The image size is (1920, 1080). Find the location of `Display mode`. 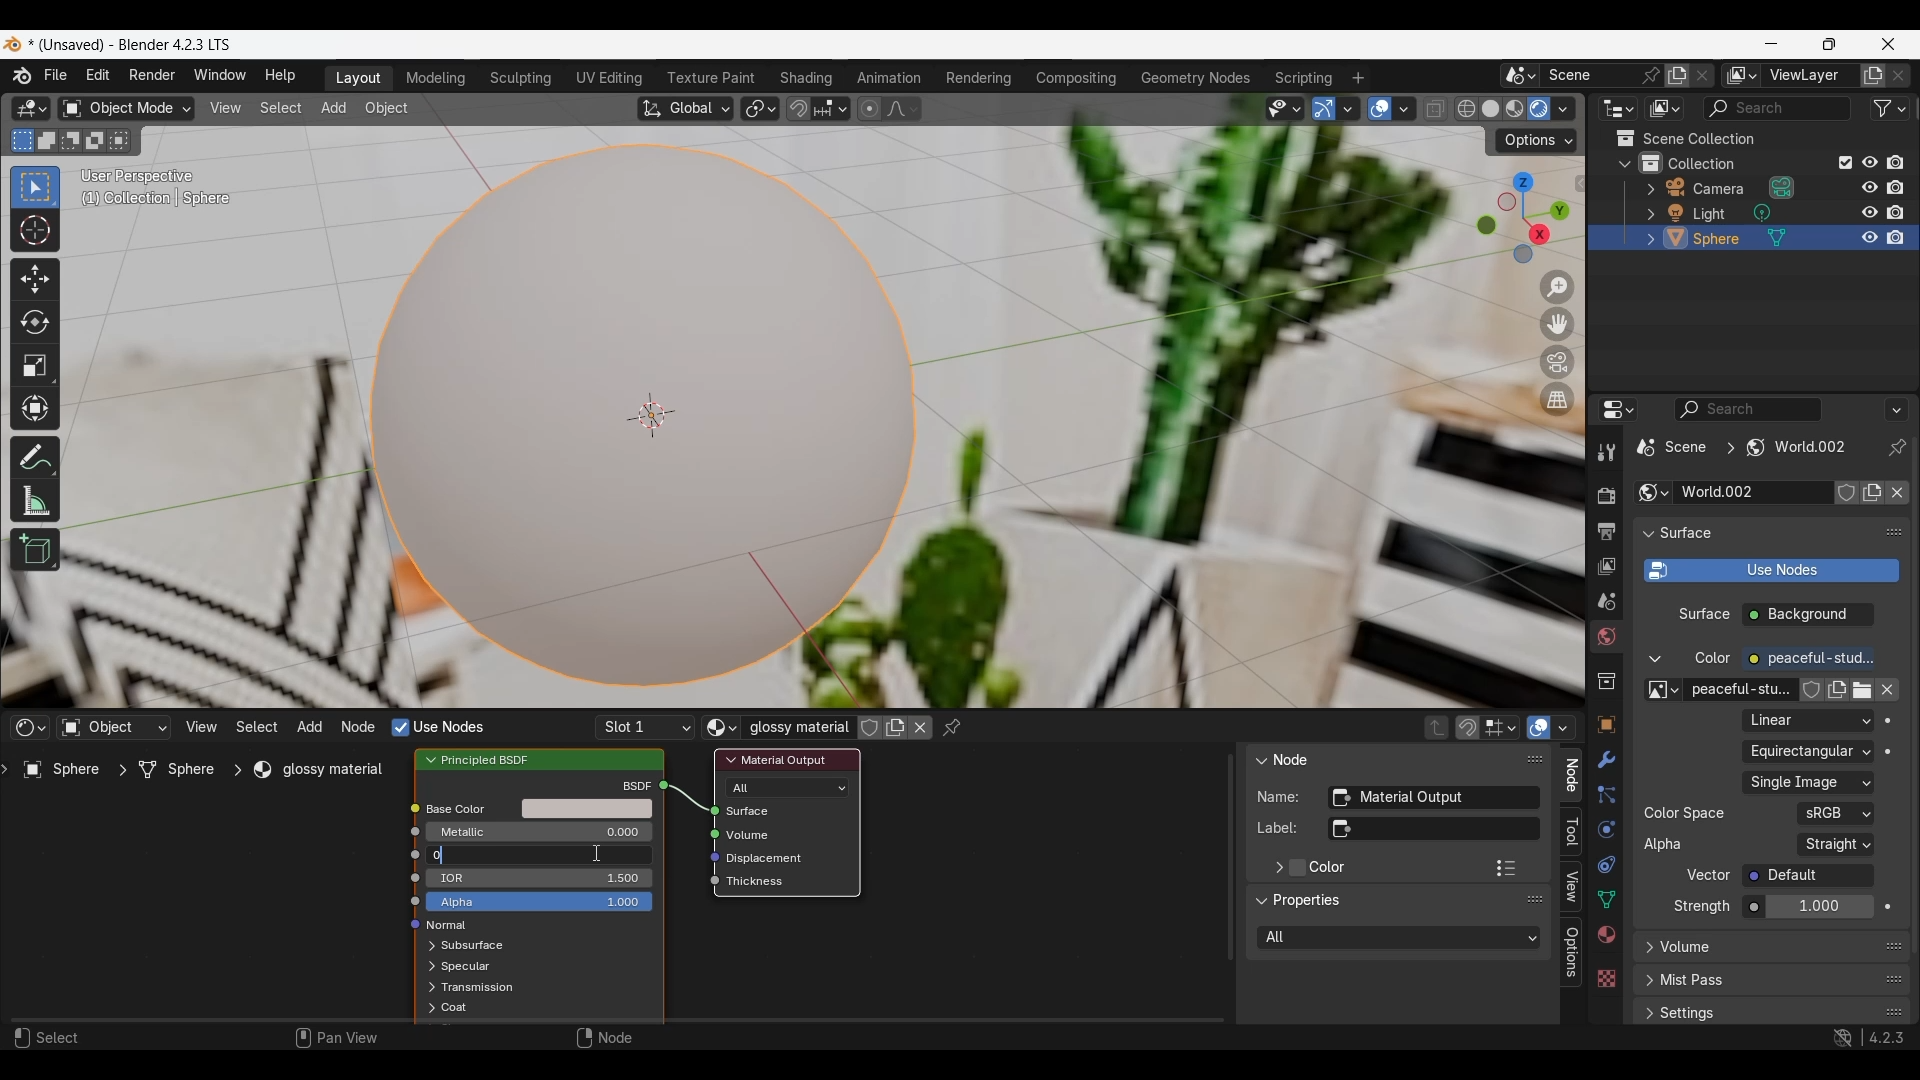

Display mode is located at coordinates (1665, 108).